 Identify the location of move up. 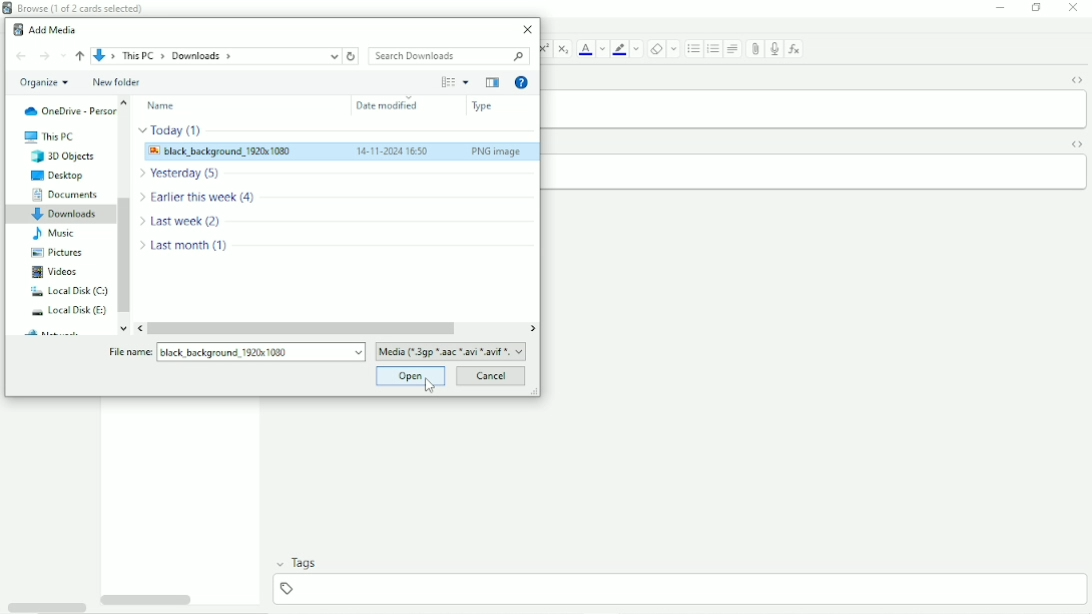
(125, 102).